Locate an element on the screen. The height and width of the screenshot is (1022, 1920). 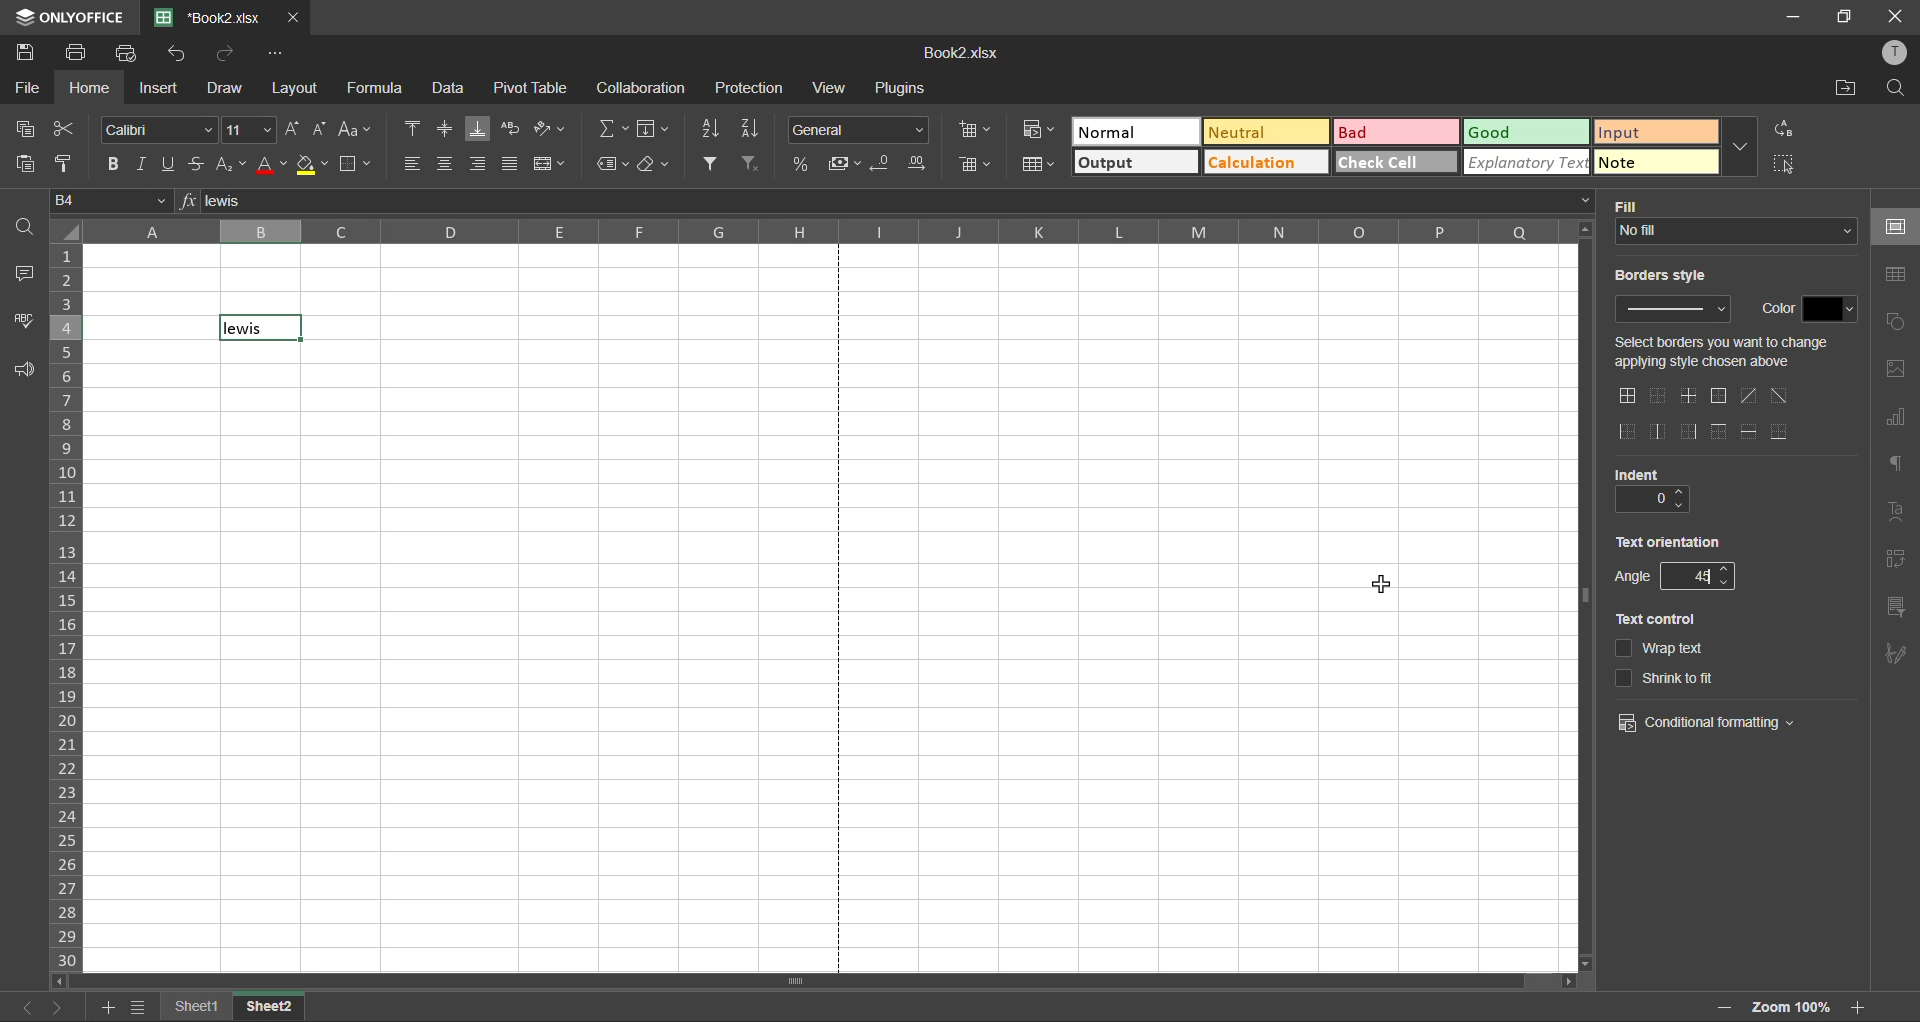
replace is located at coordinates (1786, 134).